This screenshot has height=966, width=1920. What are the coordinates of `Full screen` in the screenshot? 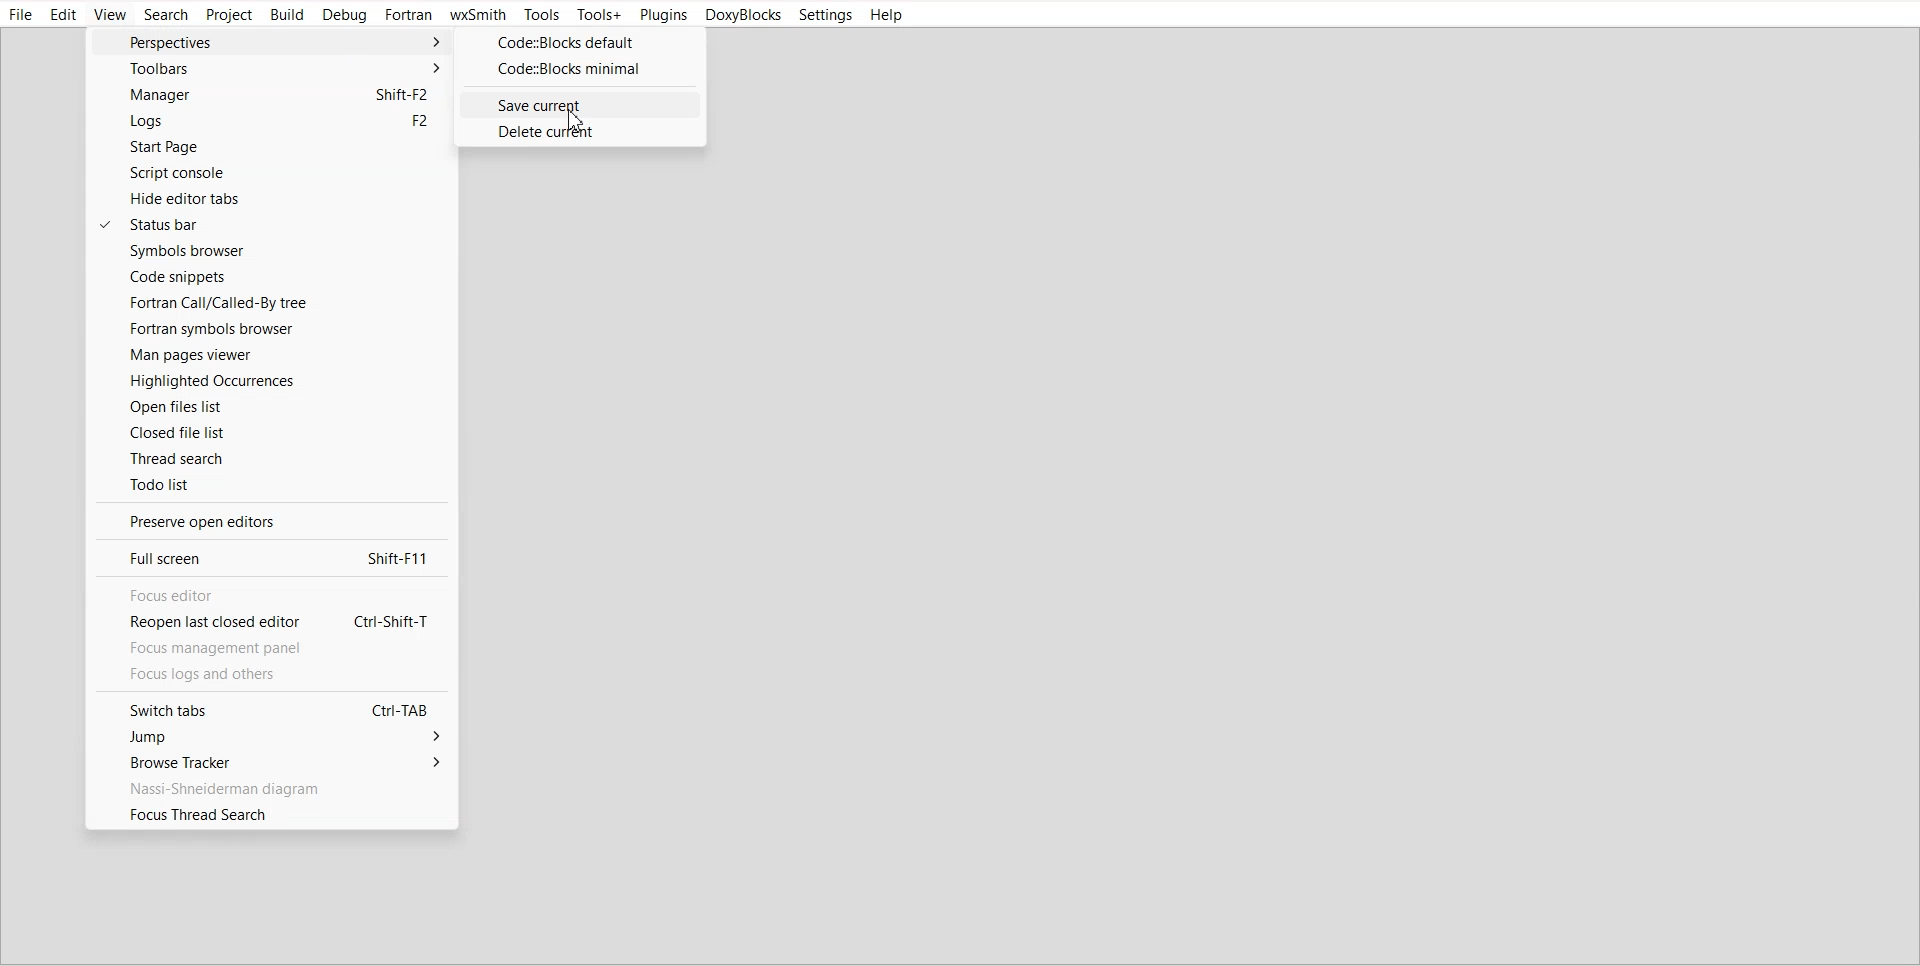 It's located at (266, 557).